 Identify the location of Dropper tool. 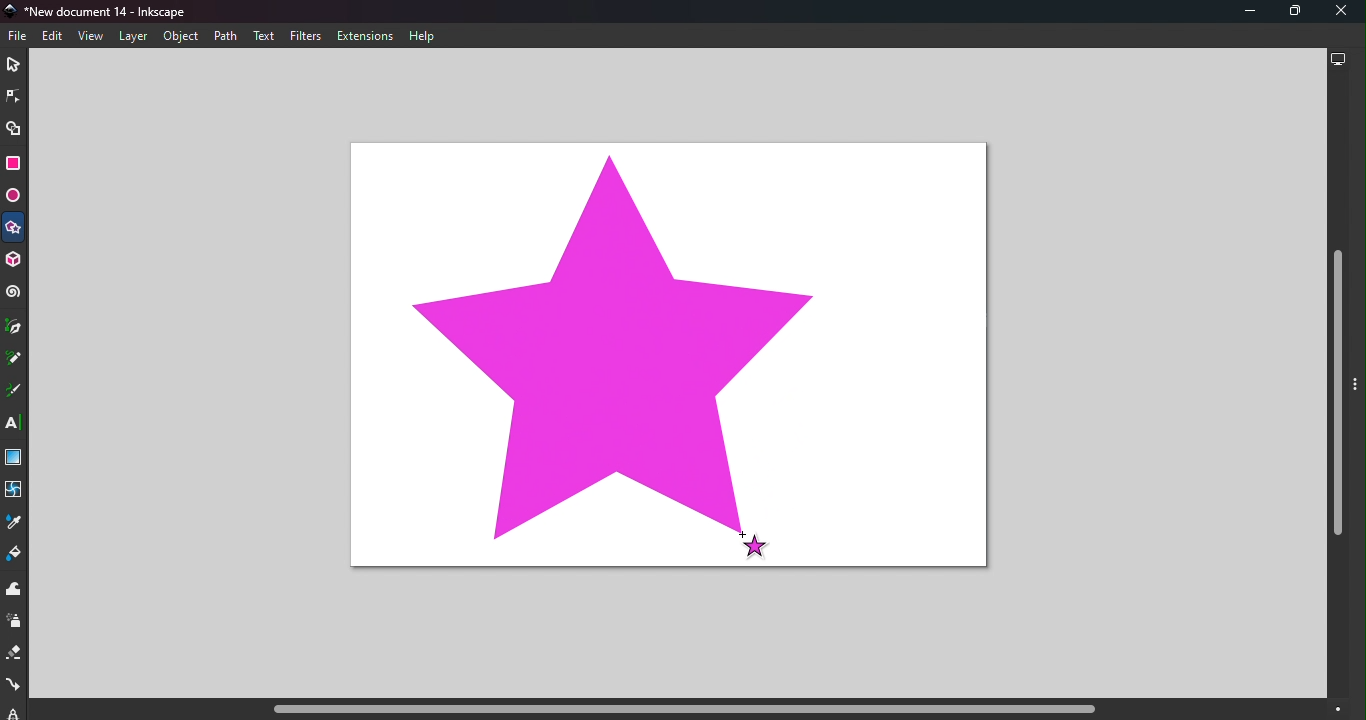
(12, 526).